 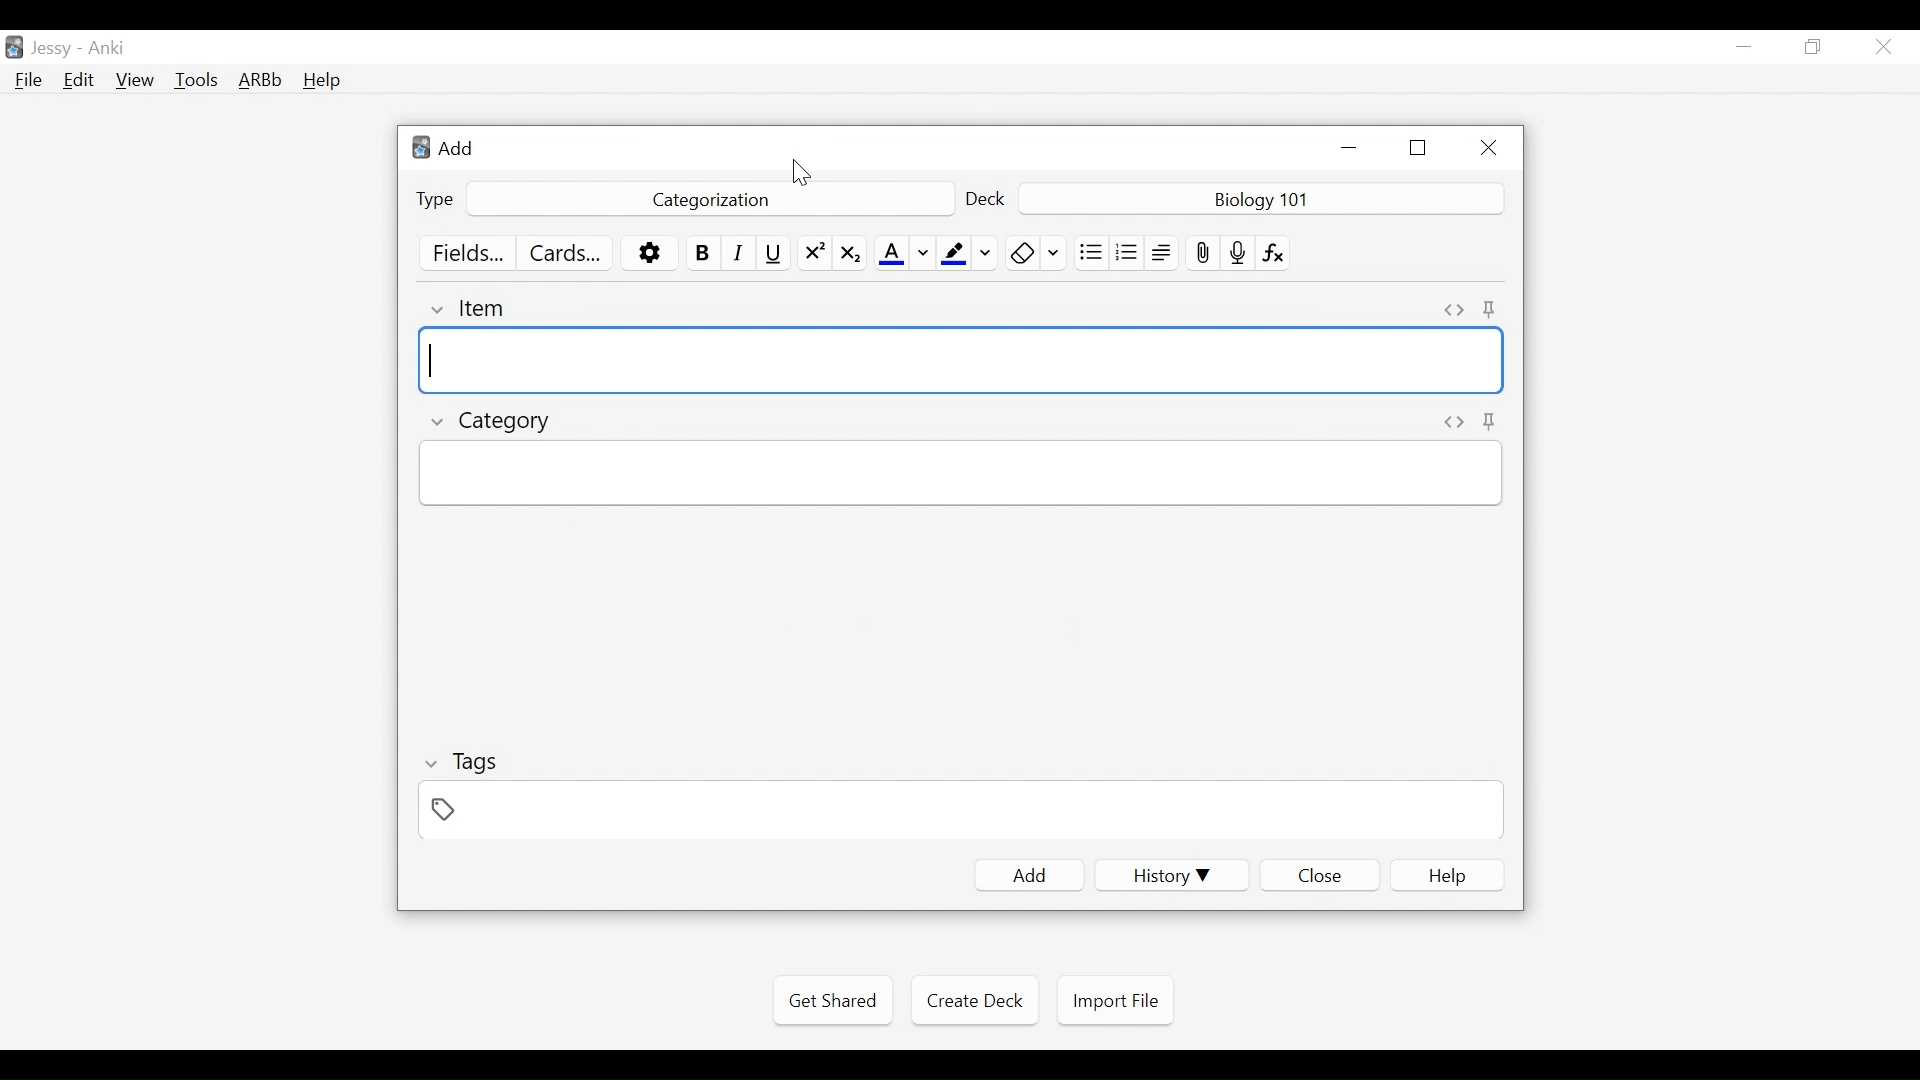 I want to click on Anki logo, so click(x=422, y=148).